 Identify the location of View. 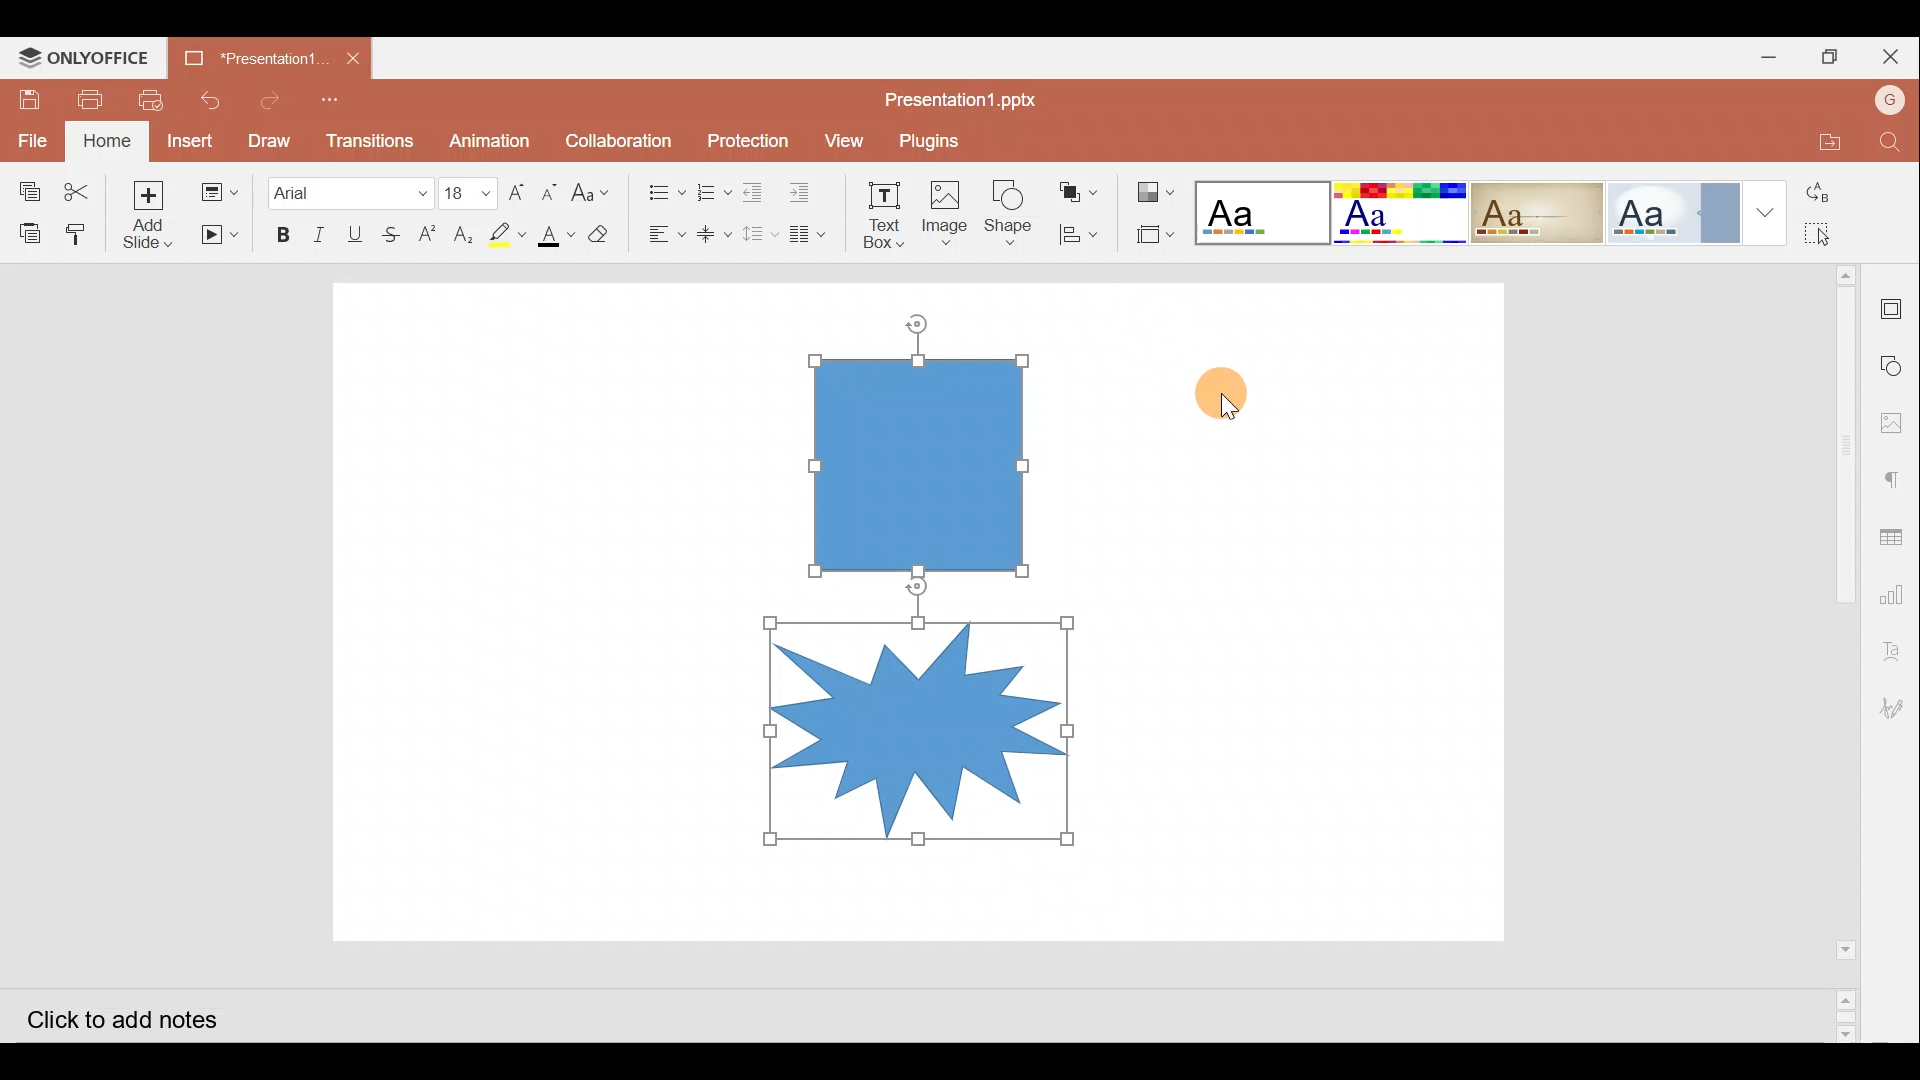
(841, 139).